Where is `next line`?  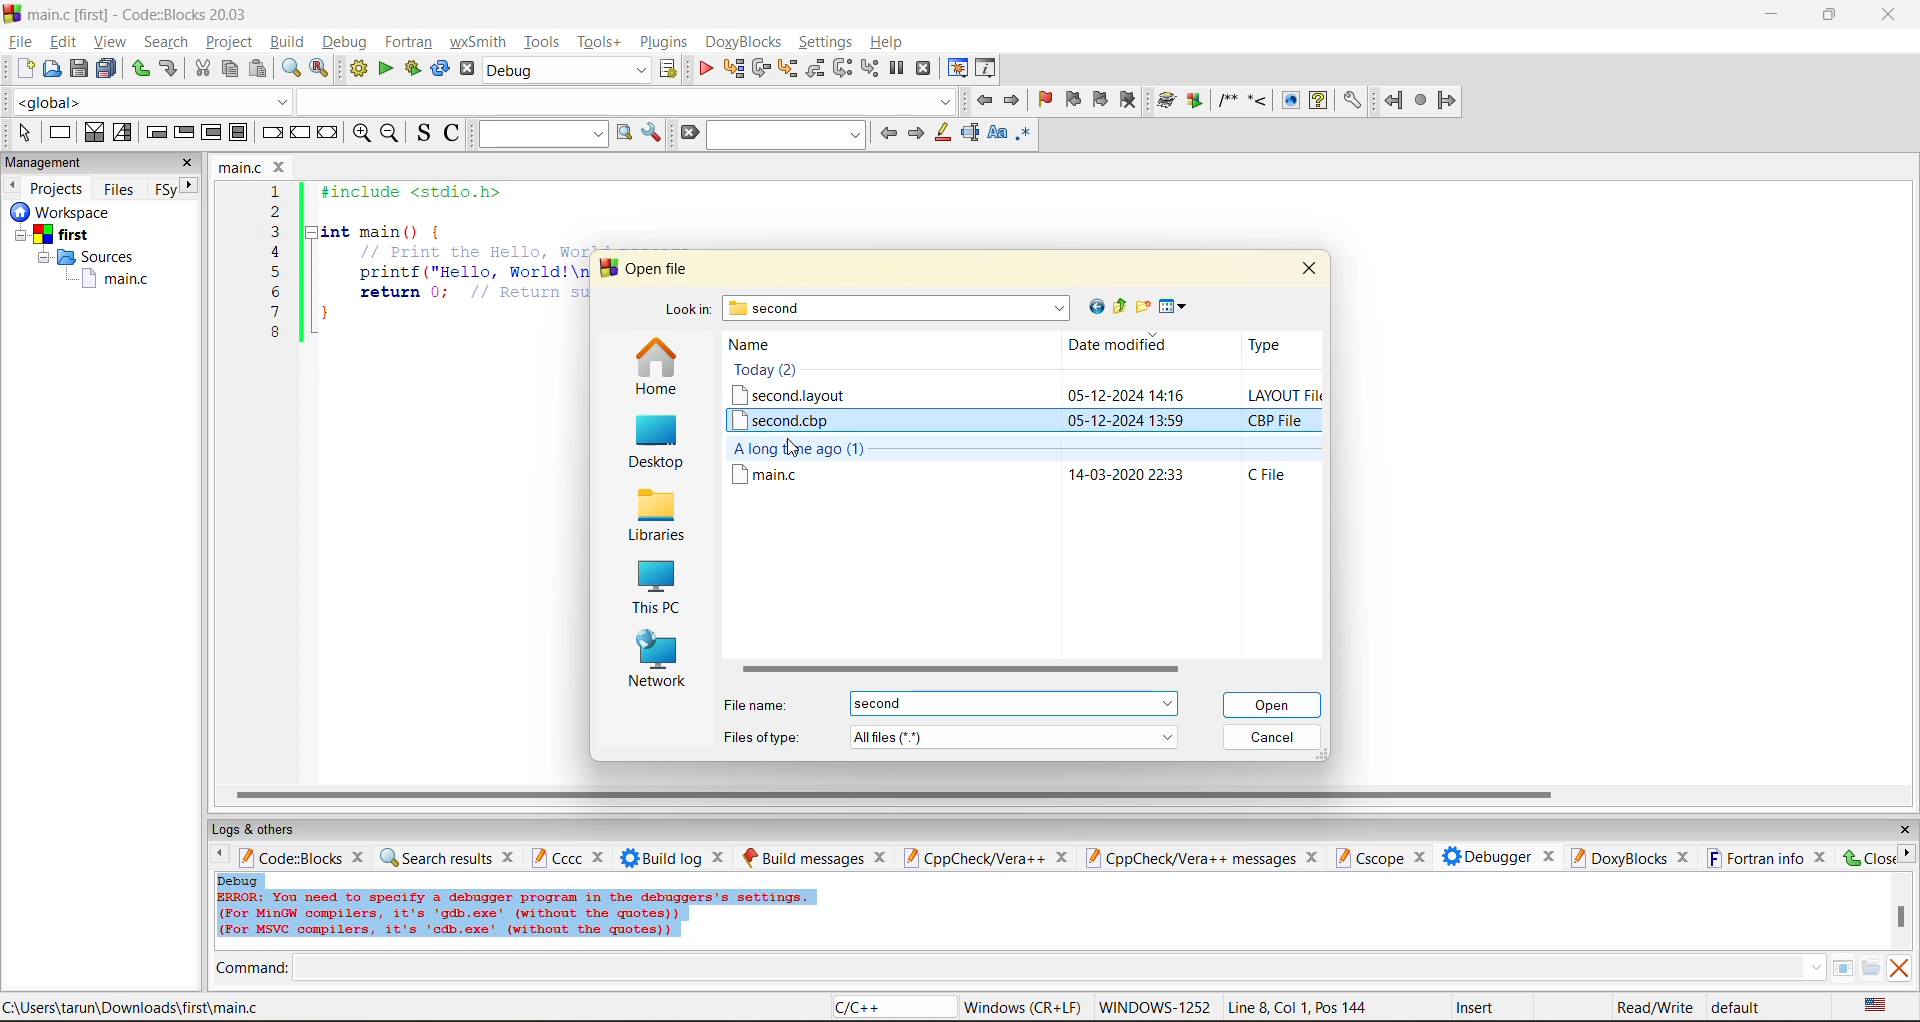
next line is located at coordinates (759, 69).